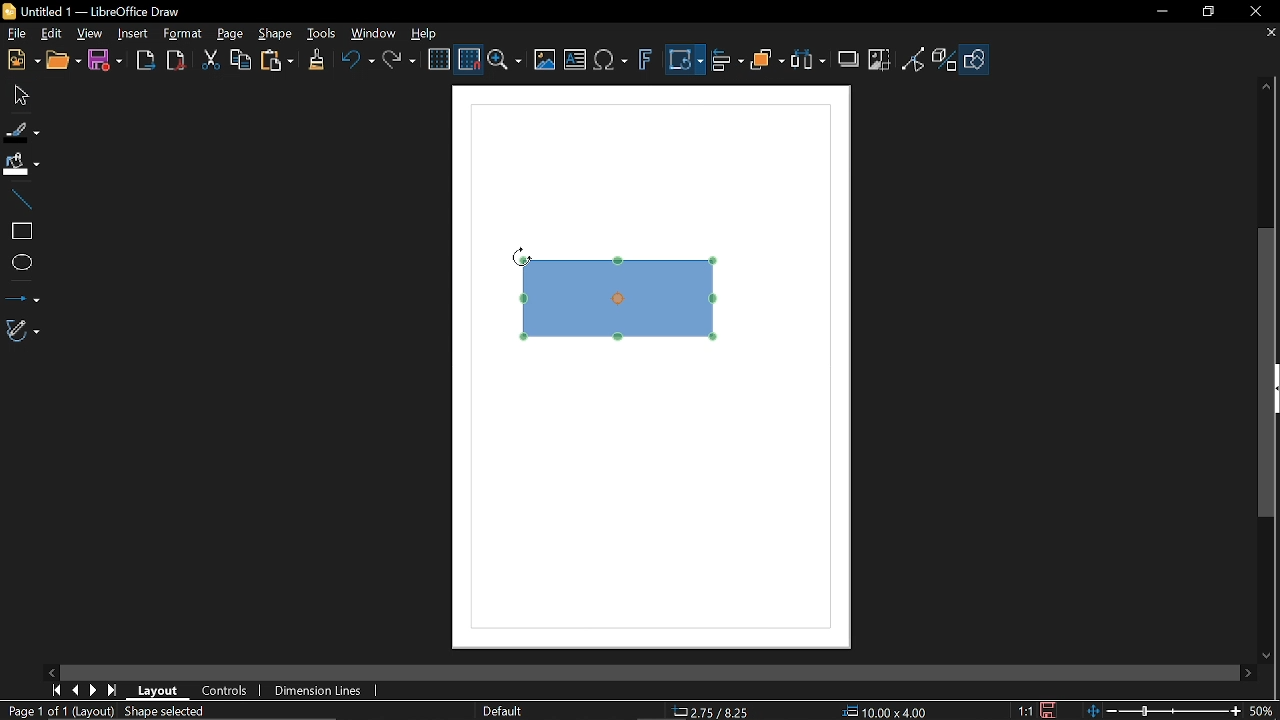  I want to click on First page, so click(53, 691).